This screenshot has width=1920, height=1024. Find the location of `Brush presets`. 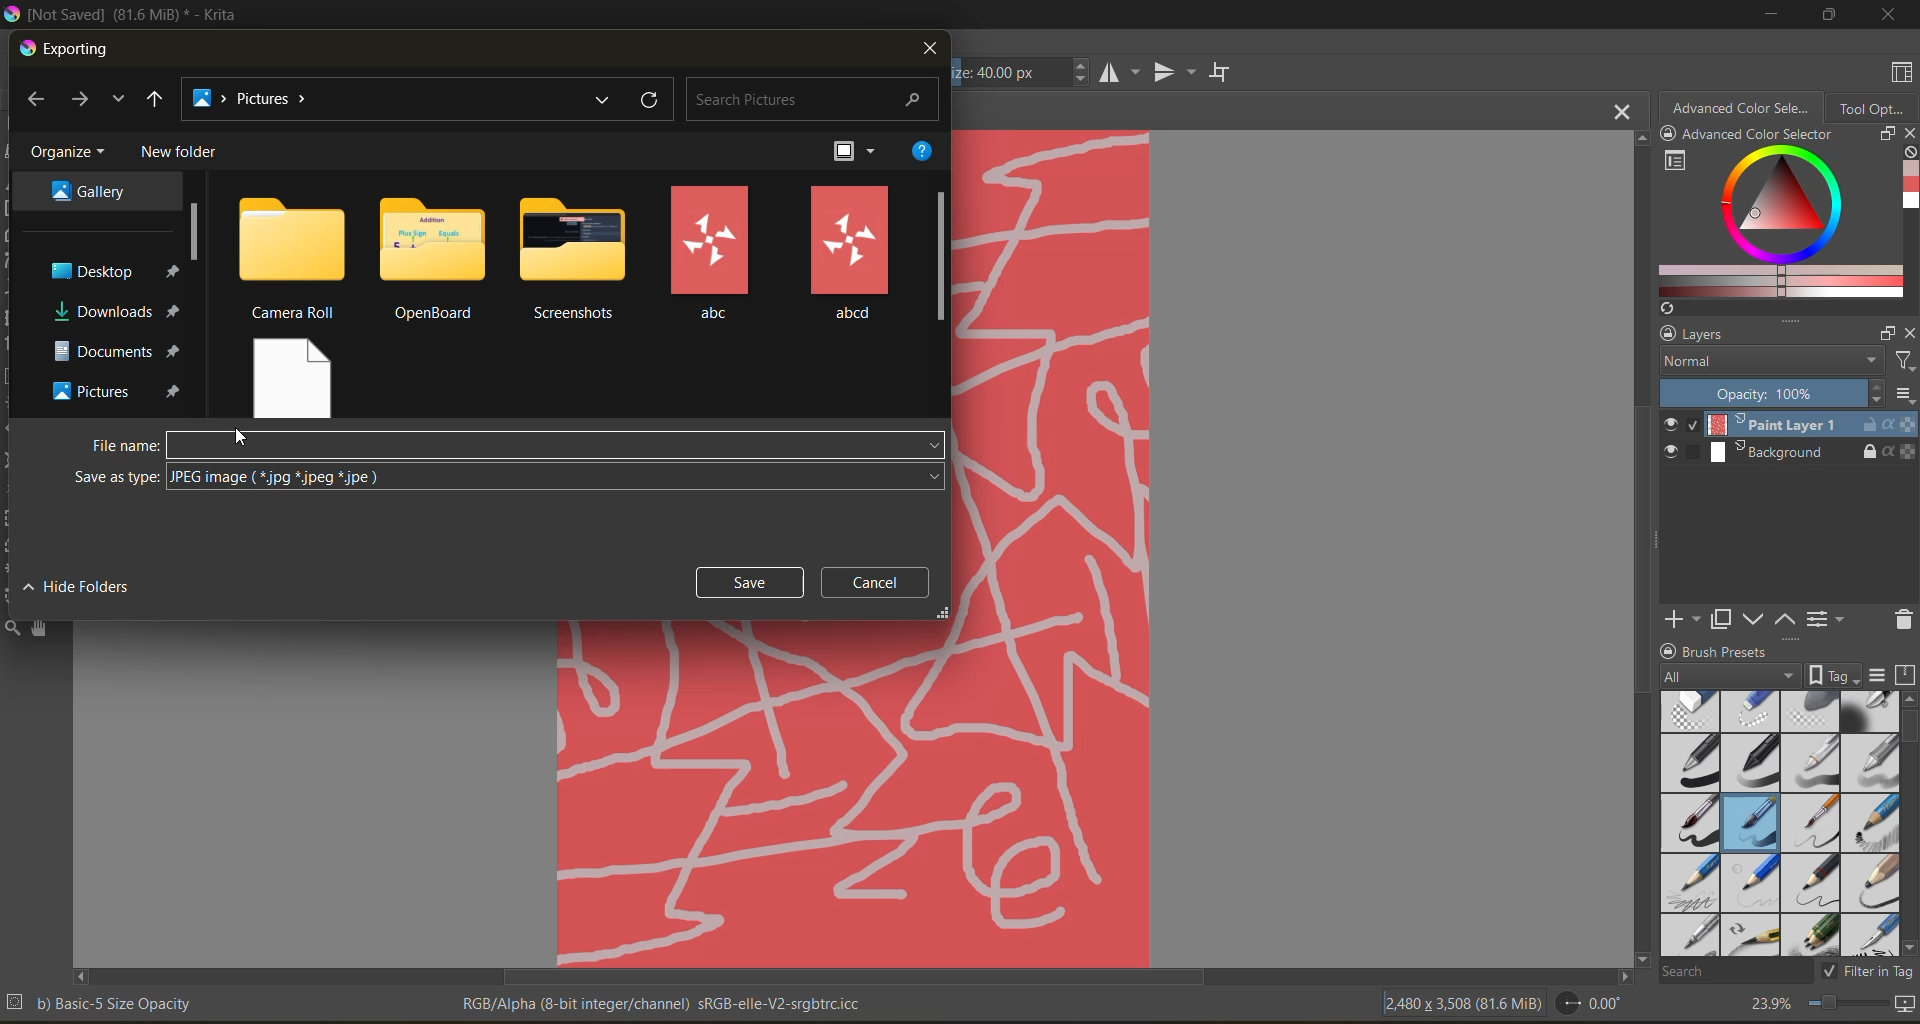

Brush presets is located at coordinates (1734, 649).